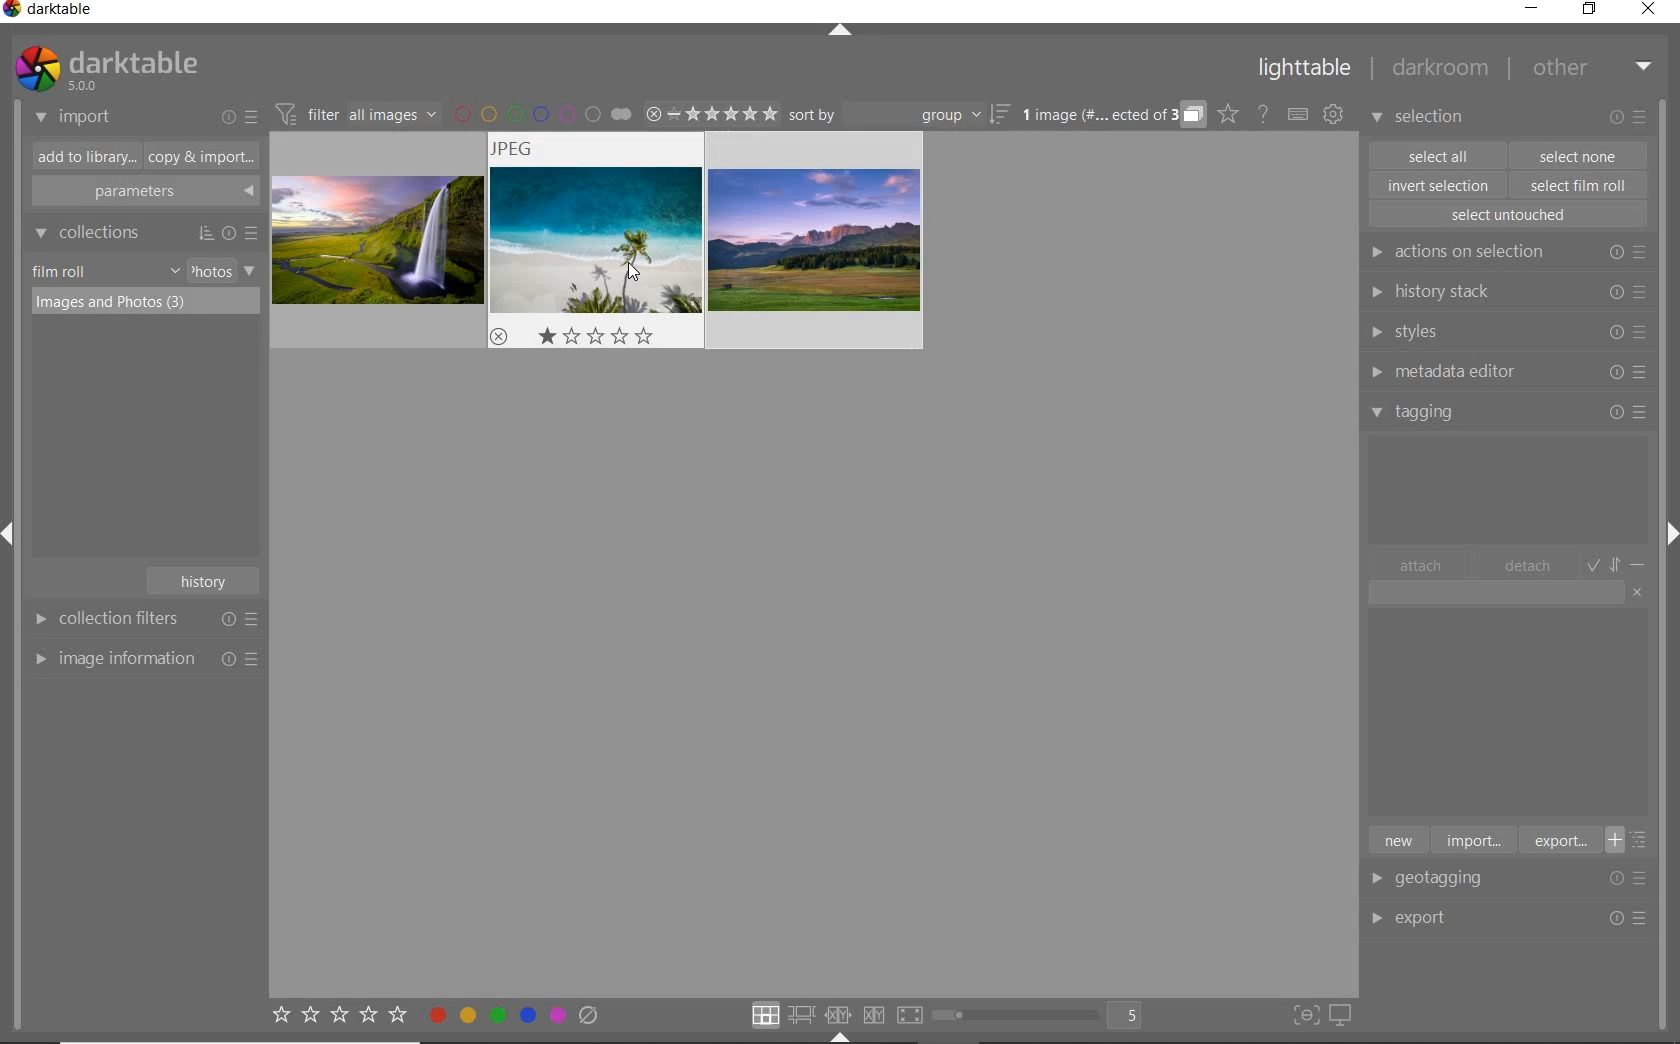 The width and height of the screenshot is (1680, 1044). I want to click on range ratings of selected images, so click(711, 111).